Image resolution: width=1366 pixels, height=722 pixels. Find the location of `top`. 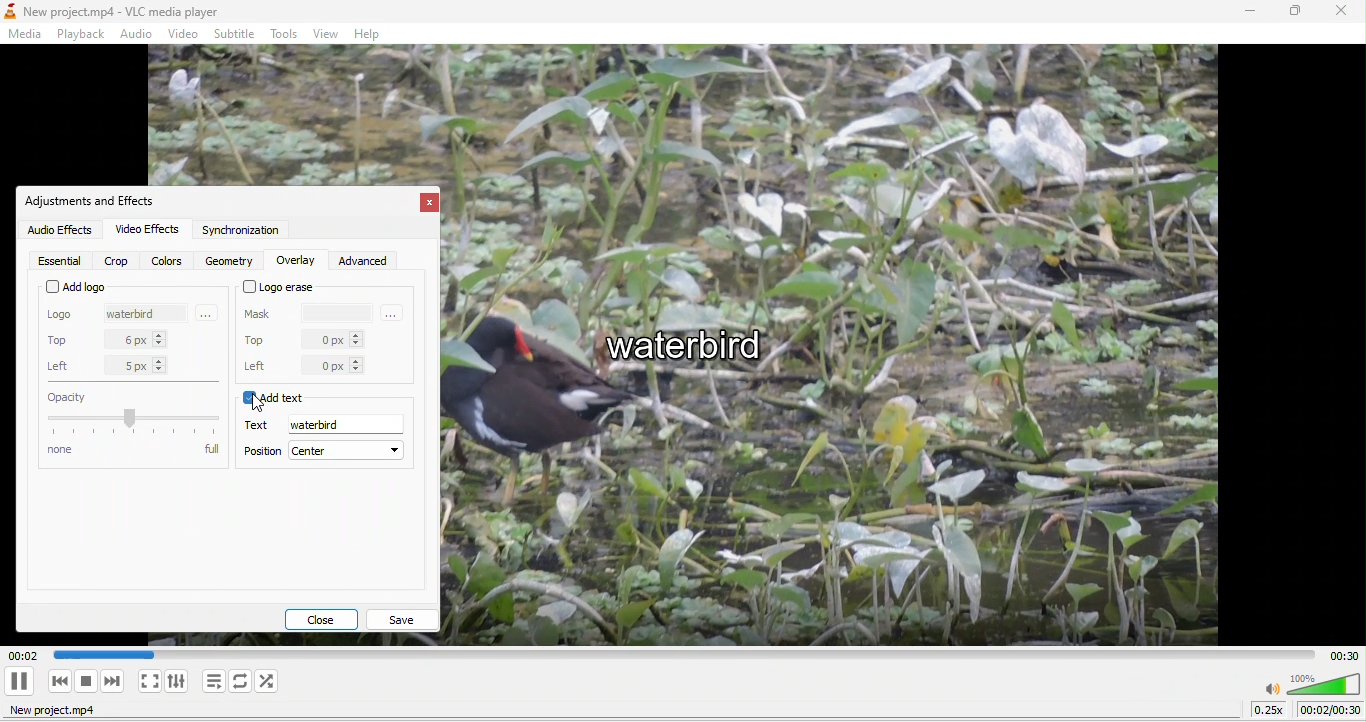

top is located at coordinates (255, 342).